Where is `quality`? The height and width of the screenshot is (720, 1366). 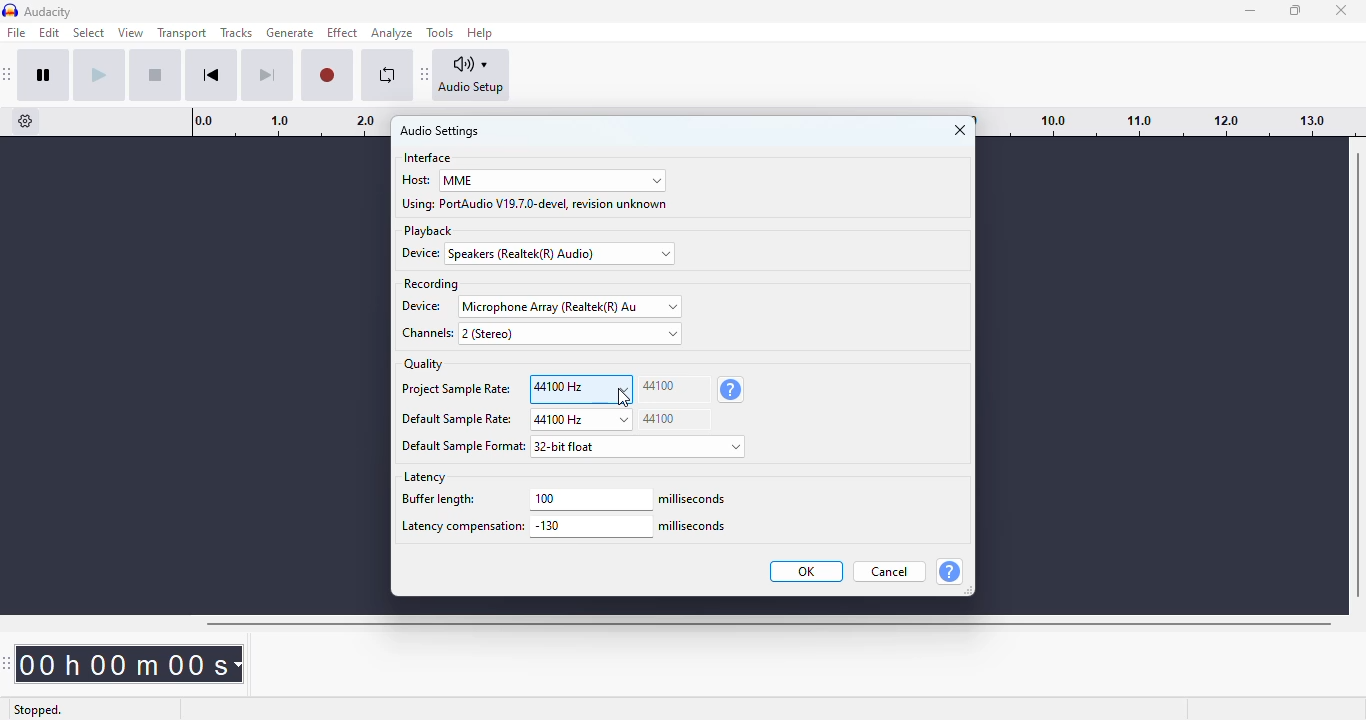 quality is located at coordinates (424, 364).